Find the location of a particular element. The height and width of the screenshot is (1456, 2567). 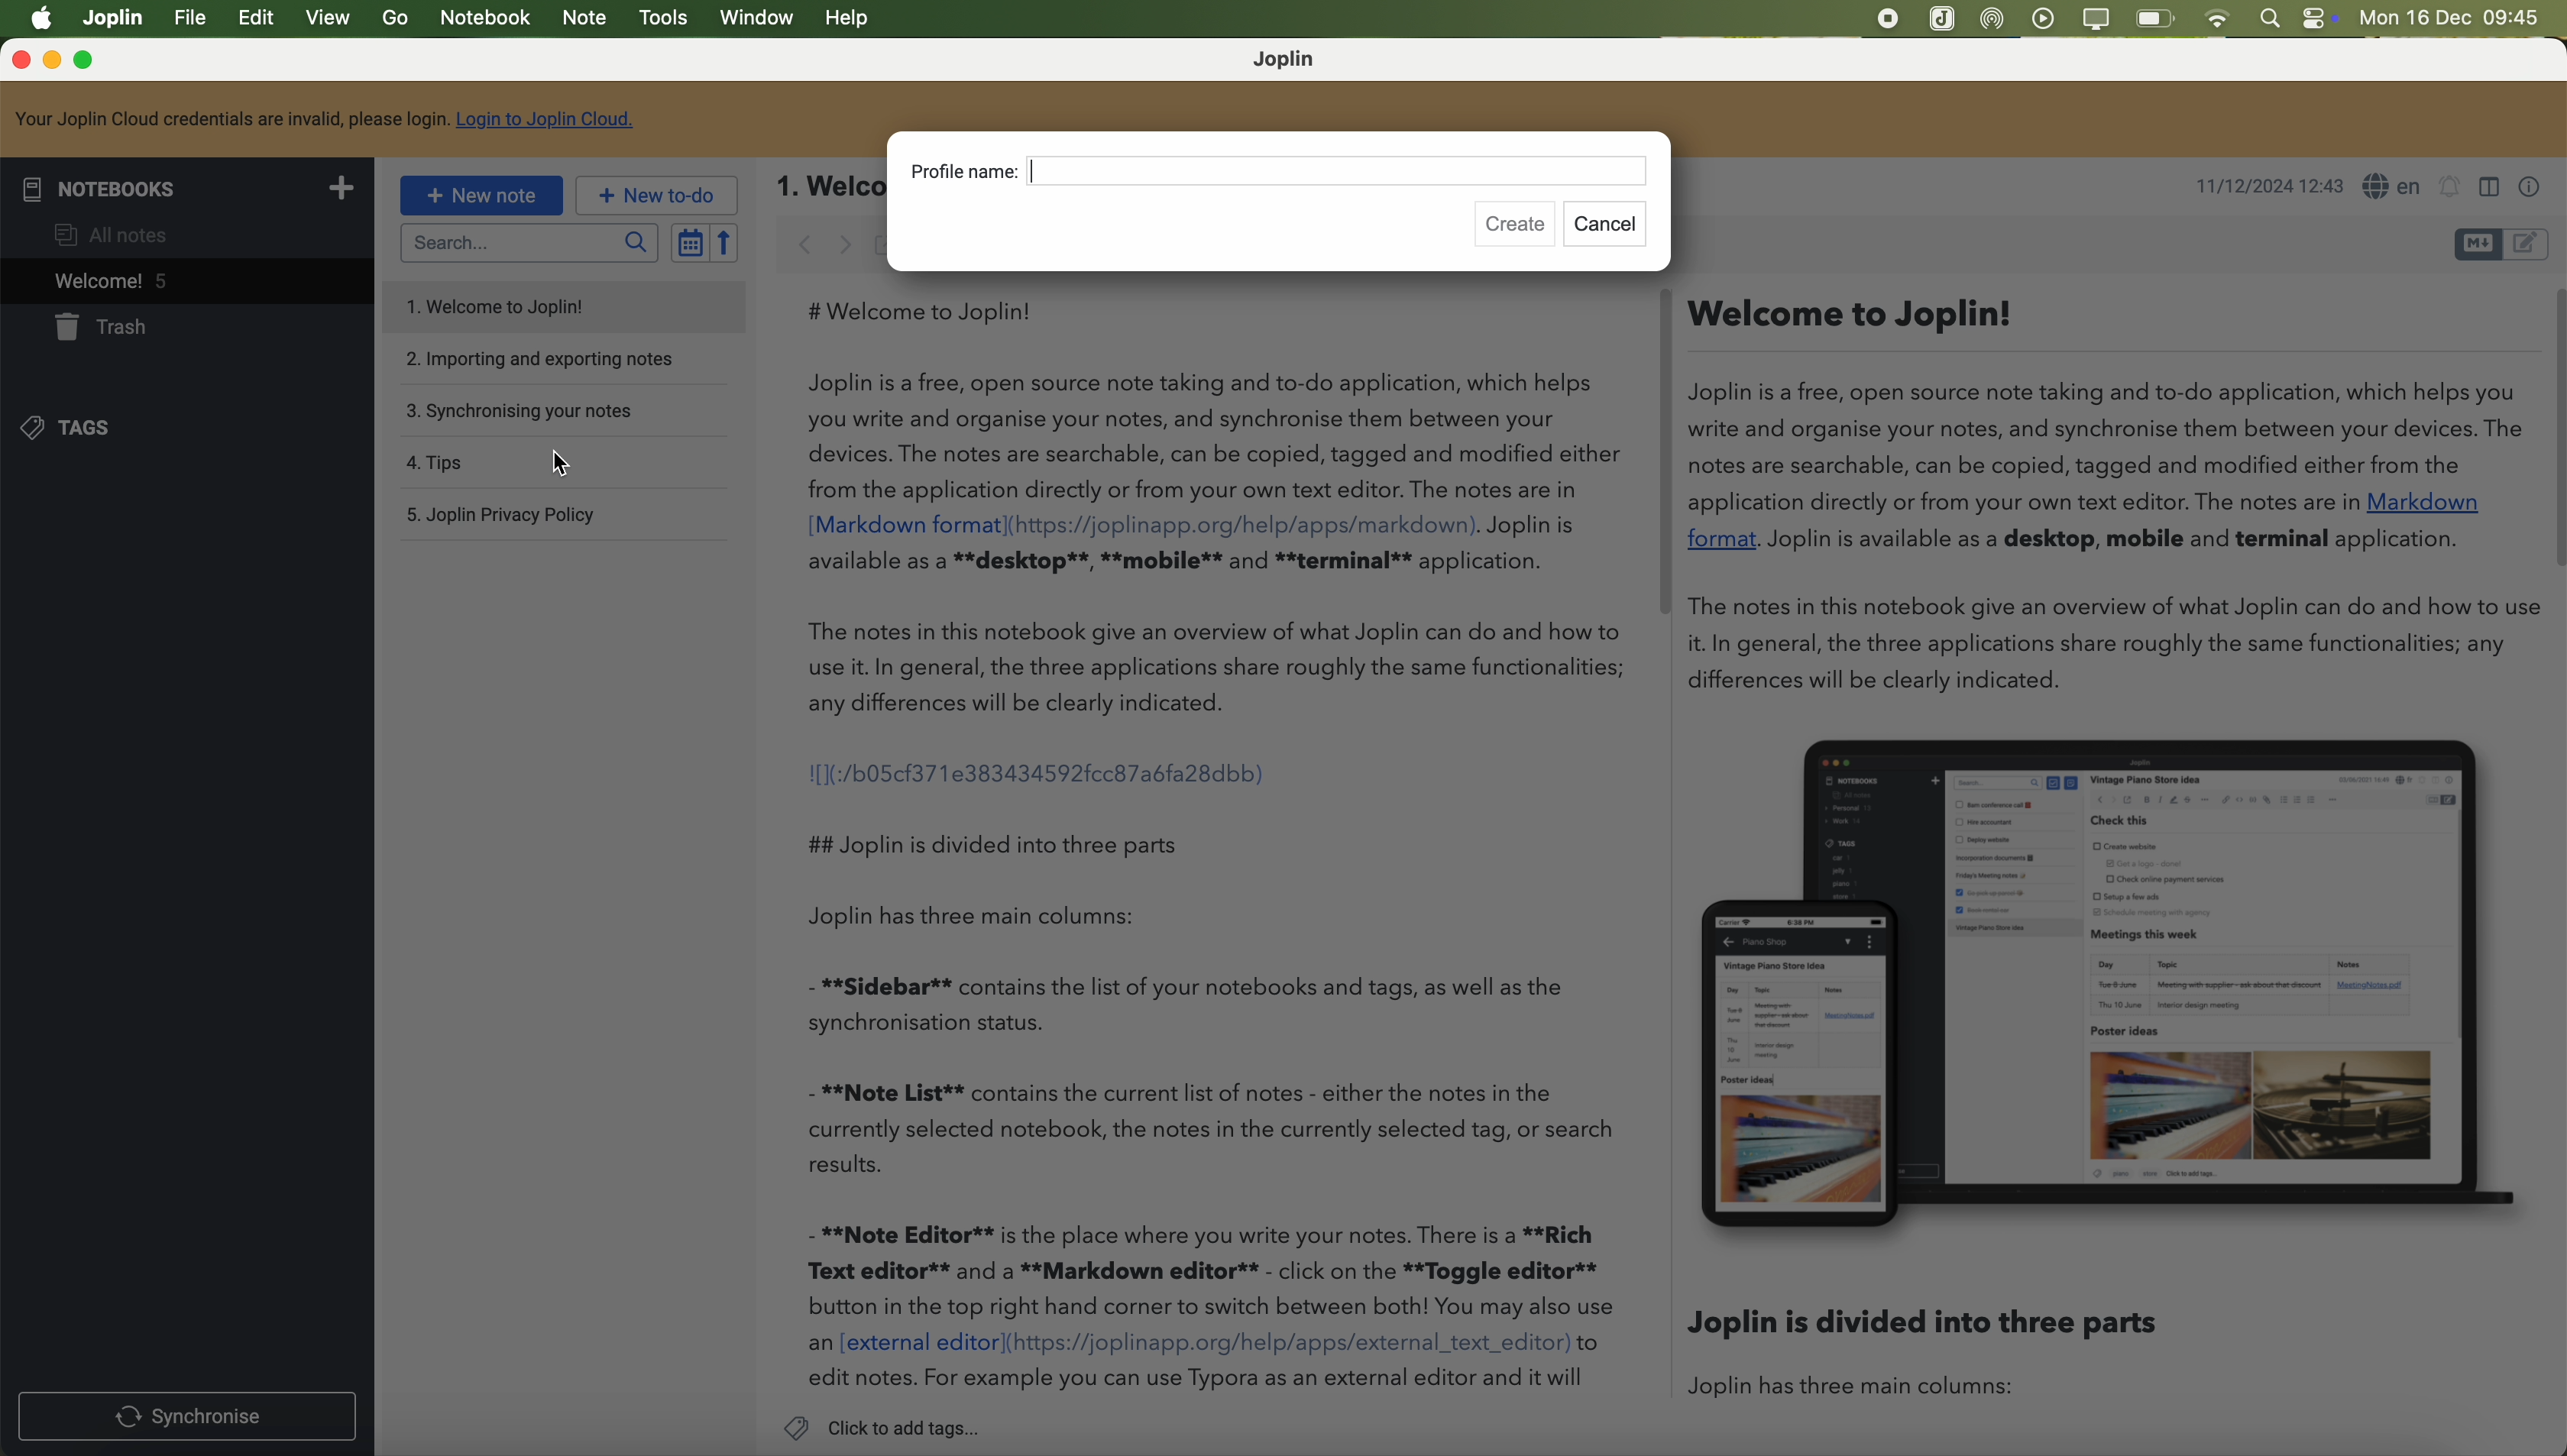

image is located at coordinates (2105, 986).